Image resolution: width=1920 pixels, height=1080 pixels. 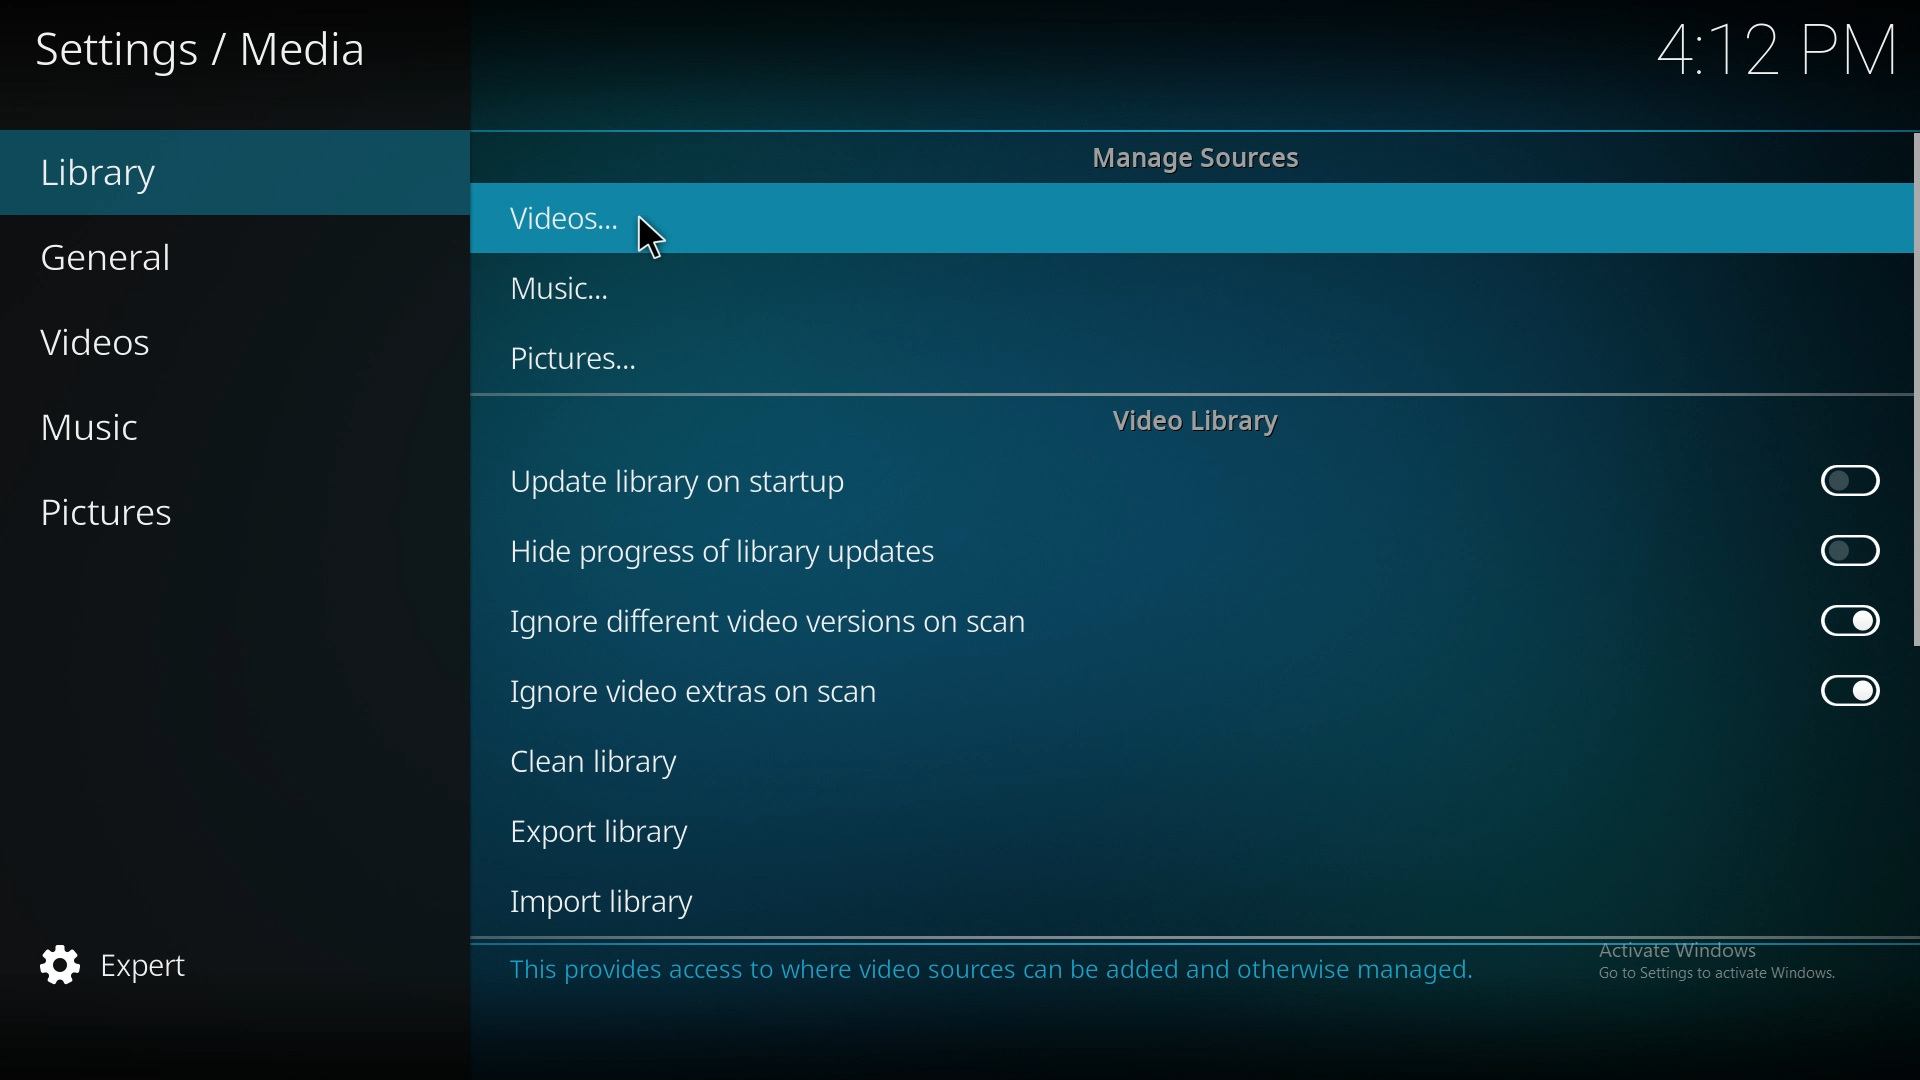 I want to click on info, so click(x=993, y=972).